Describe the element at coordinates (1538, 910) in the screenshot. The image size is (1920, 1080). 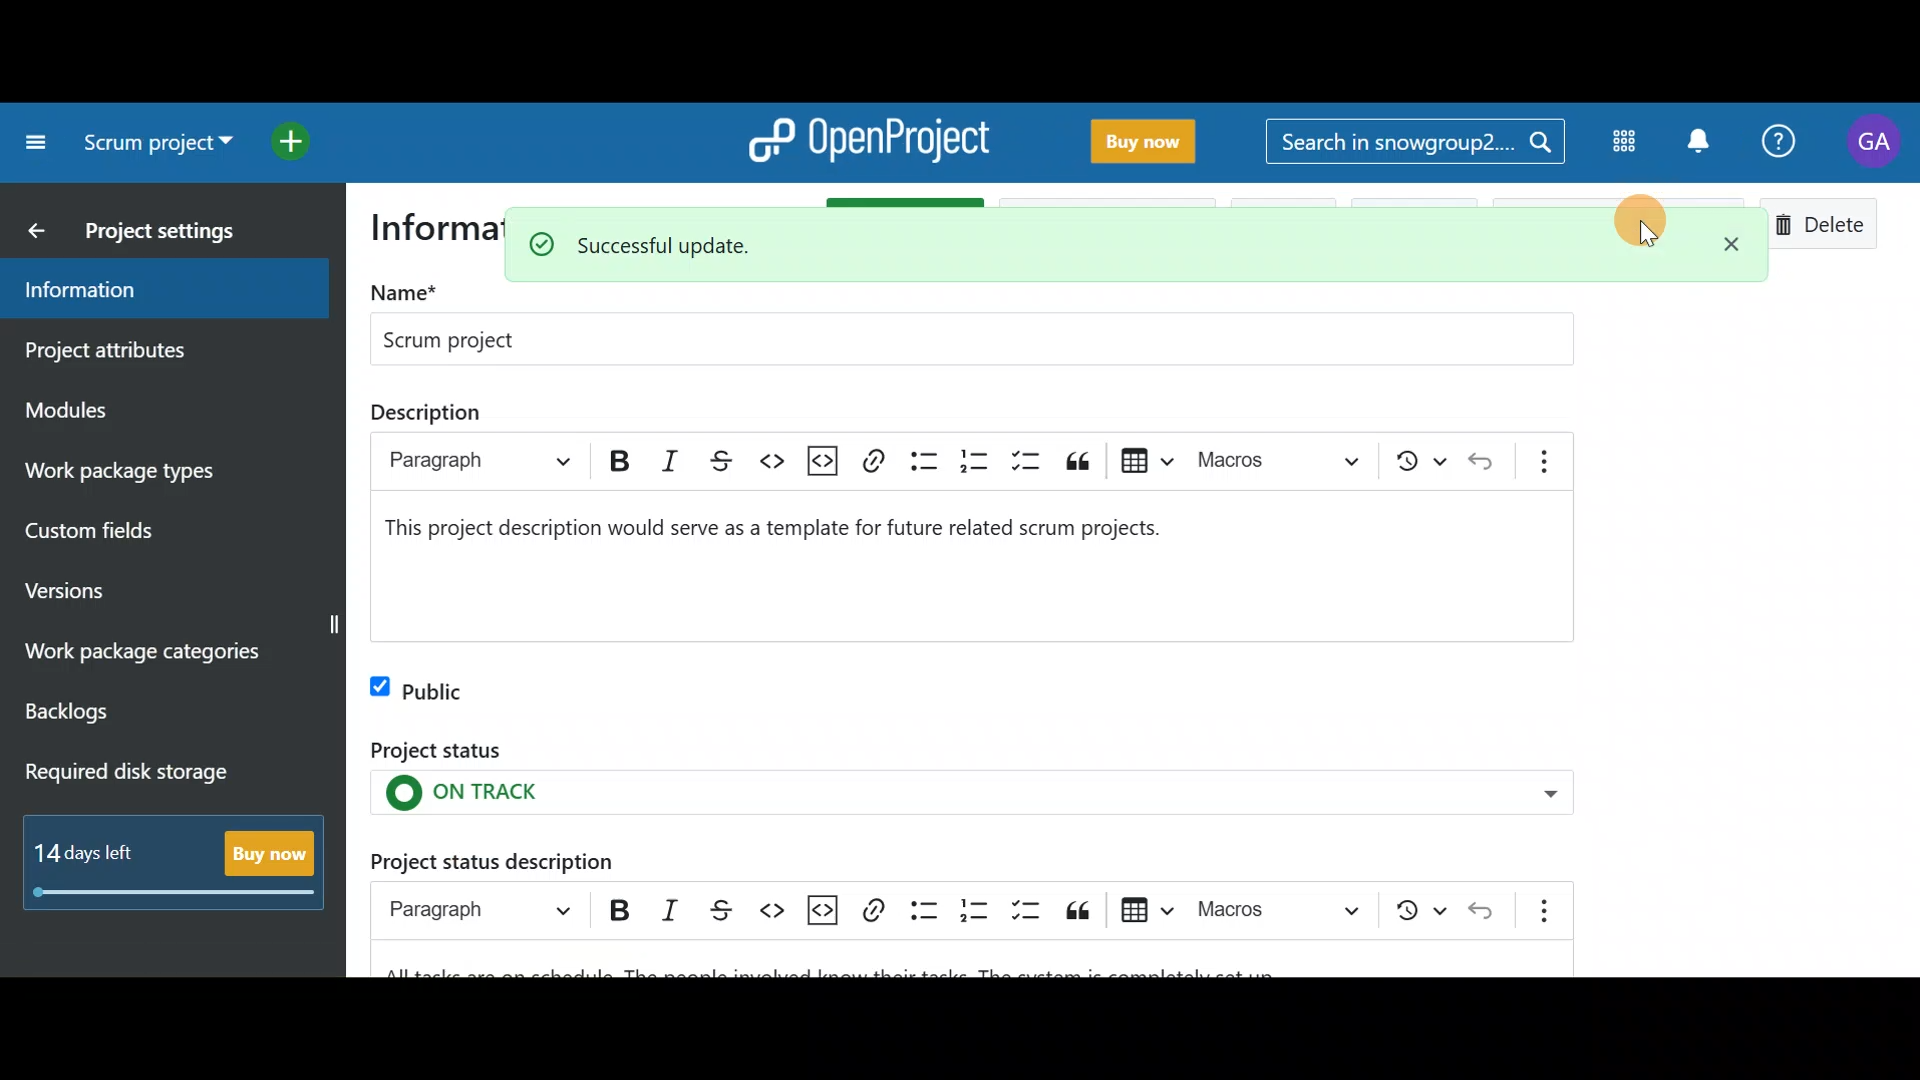
I see `Show more items` at that location.